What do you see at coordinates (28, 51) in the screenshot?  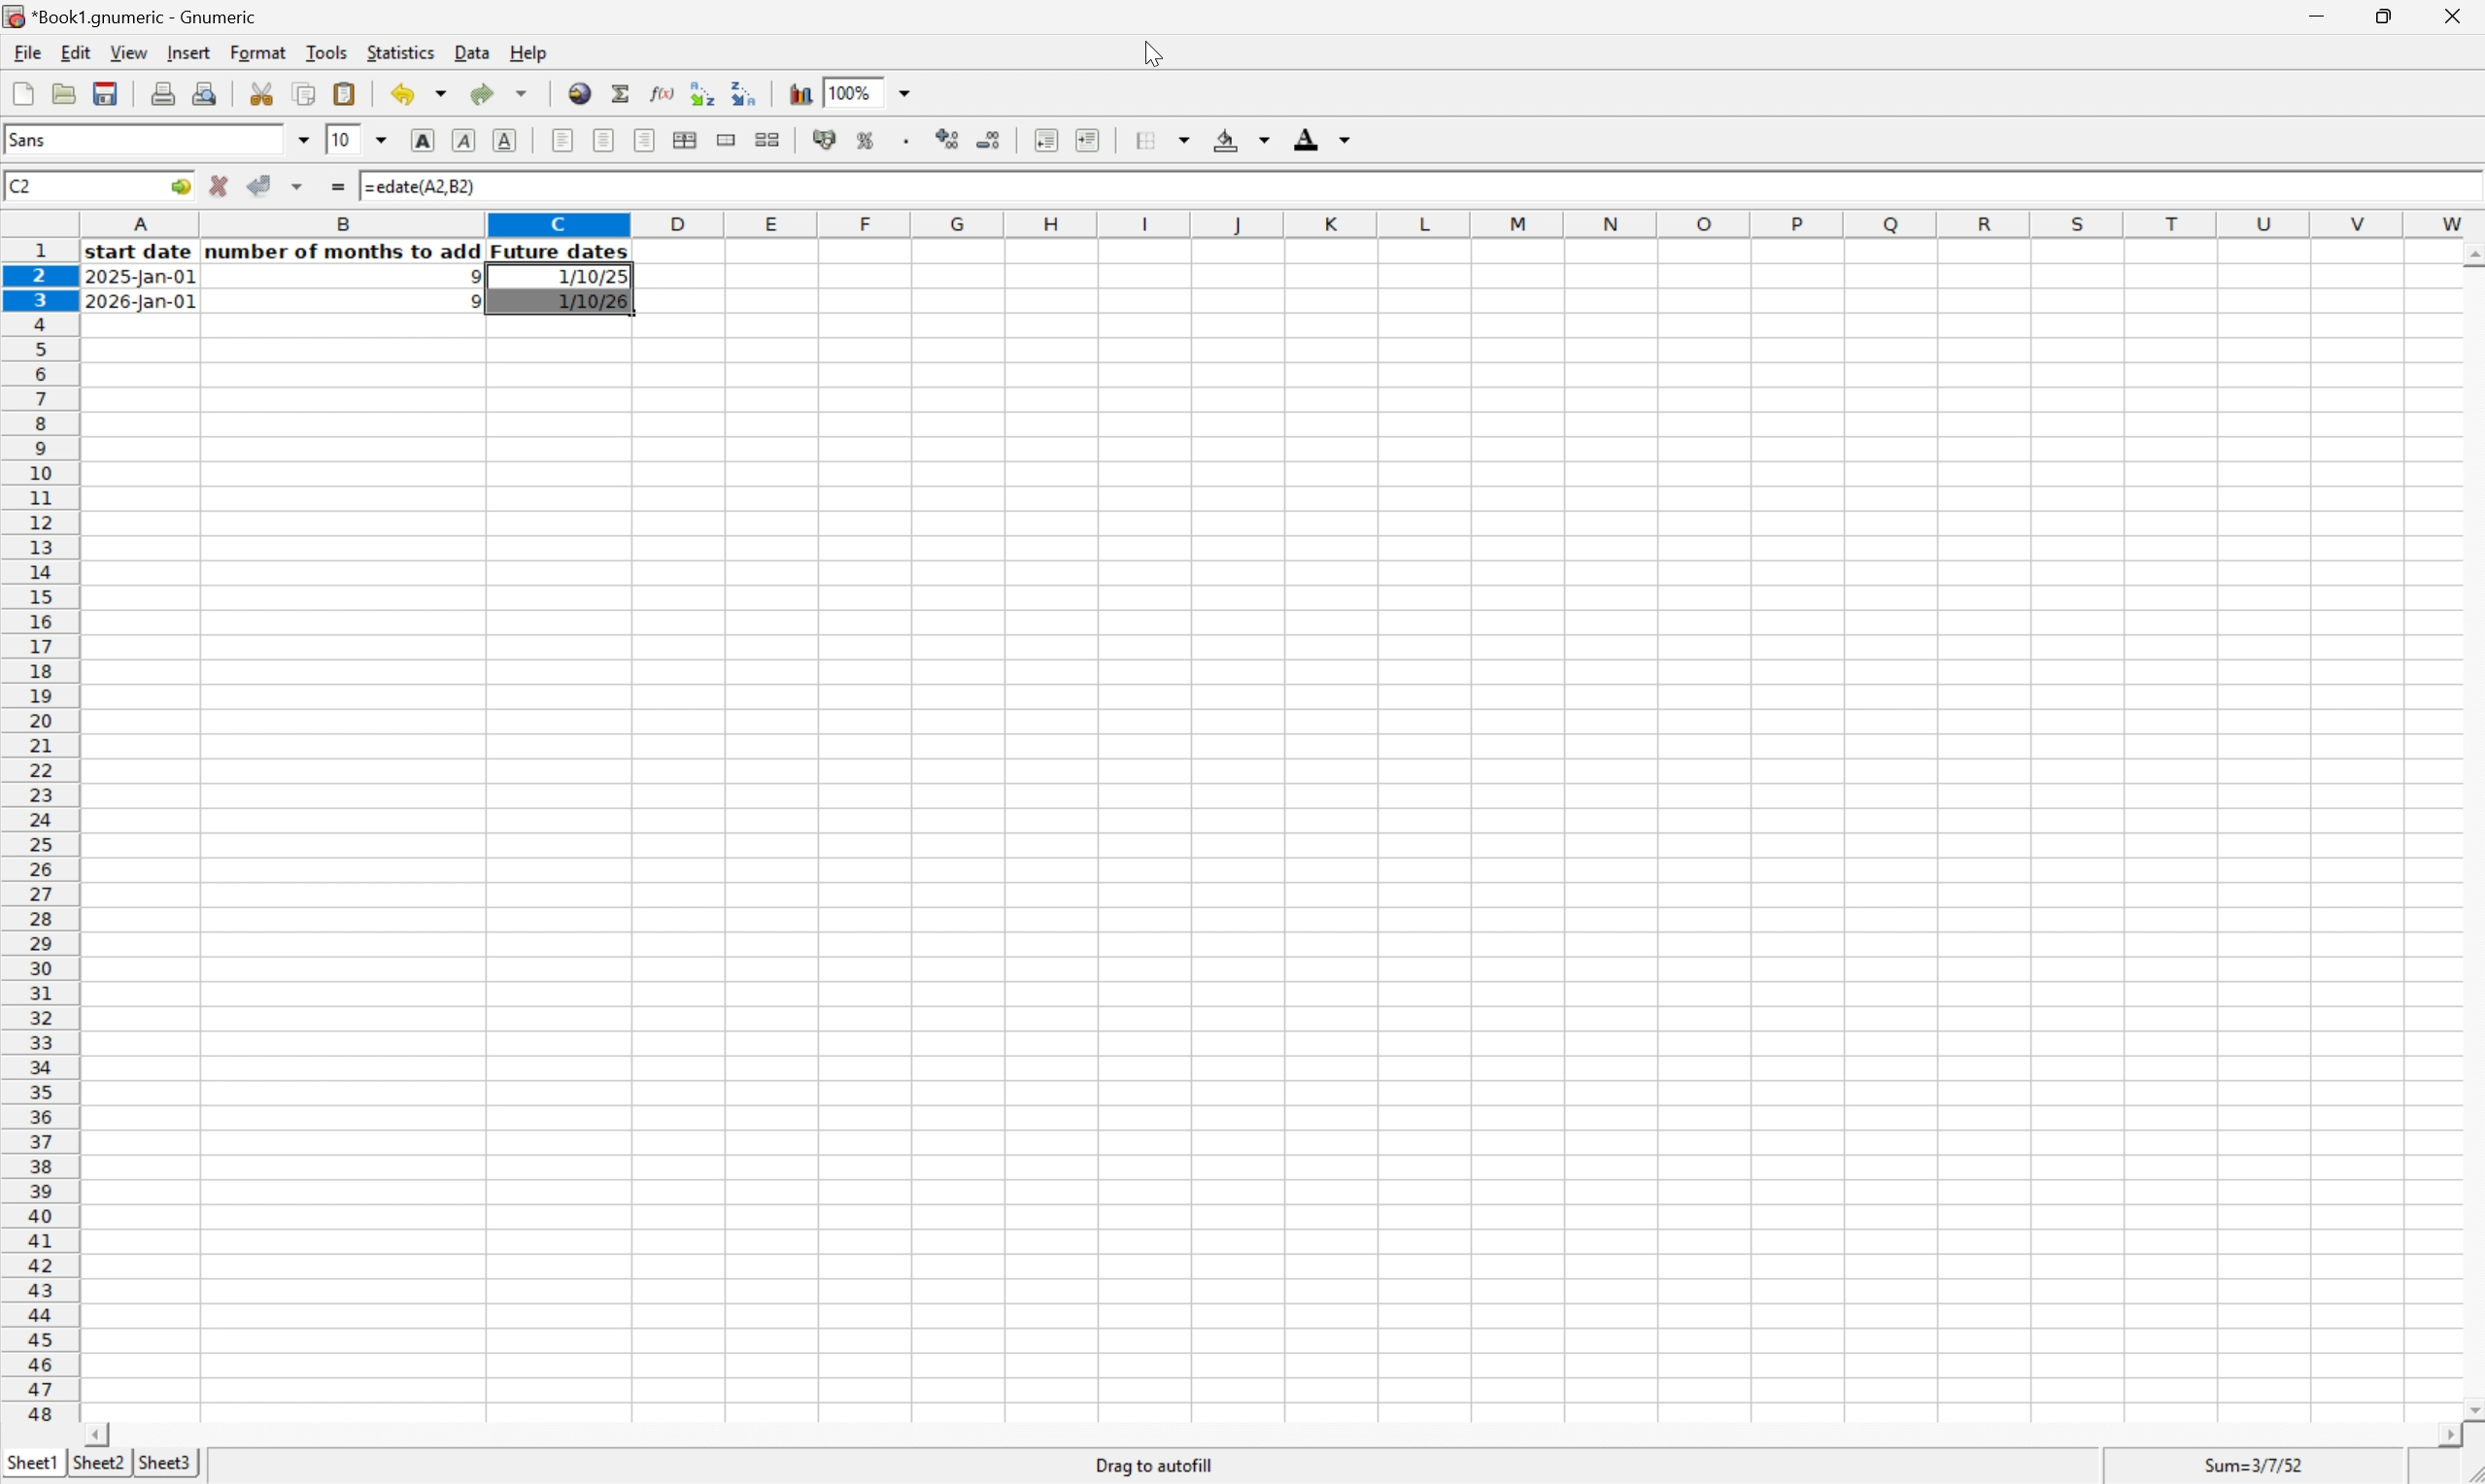 I see `File` at bounding box center [28, 51].